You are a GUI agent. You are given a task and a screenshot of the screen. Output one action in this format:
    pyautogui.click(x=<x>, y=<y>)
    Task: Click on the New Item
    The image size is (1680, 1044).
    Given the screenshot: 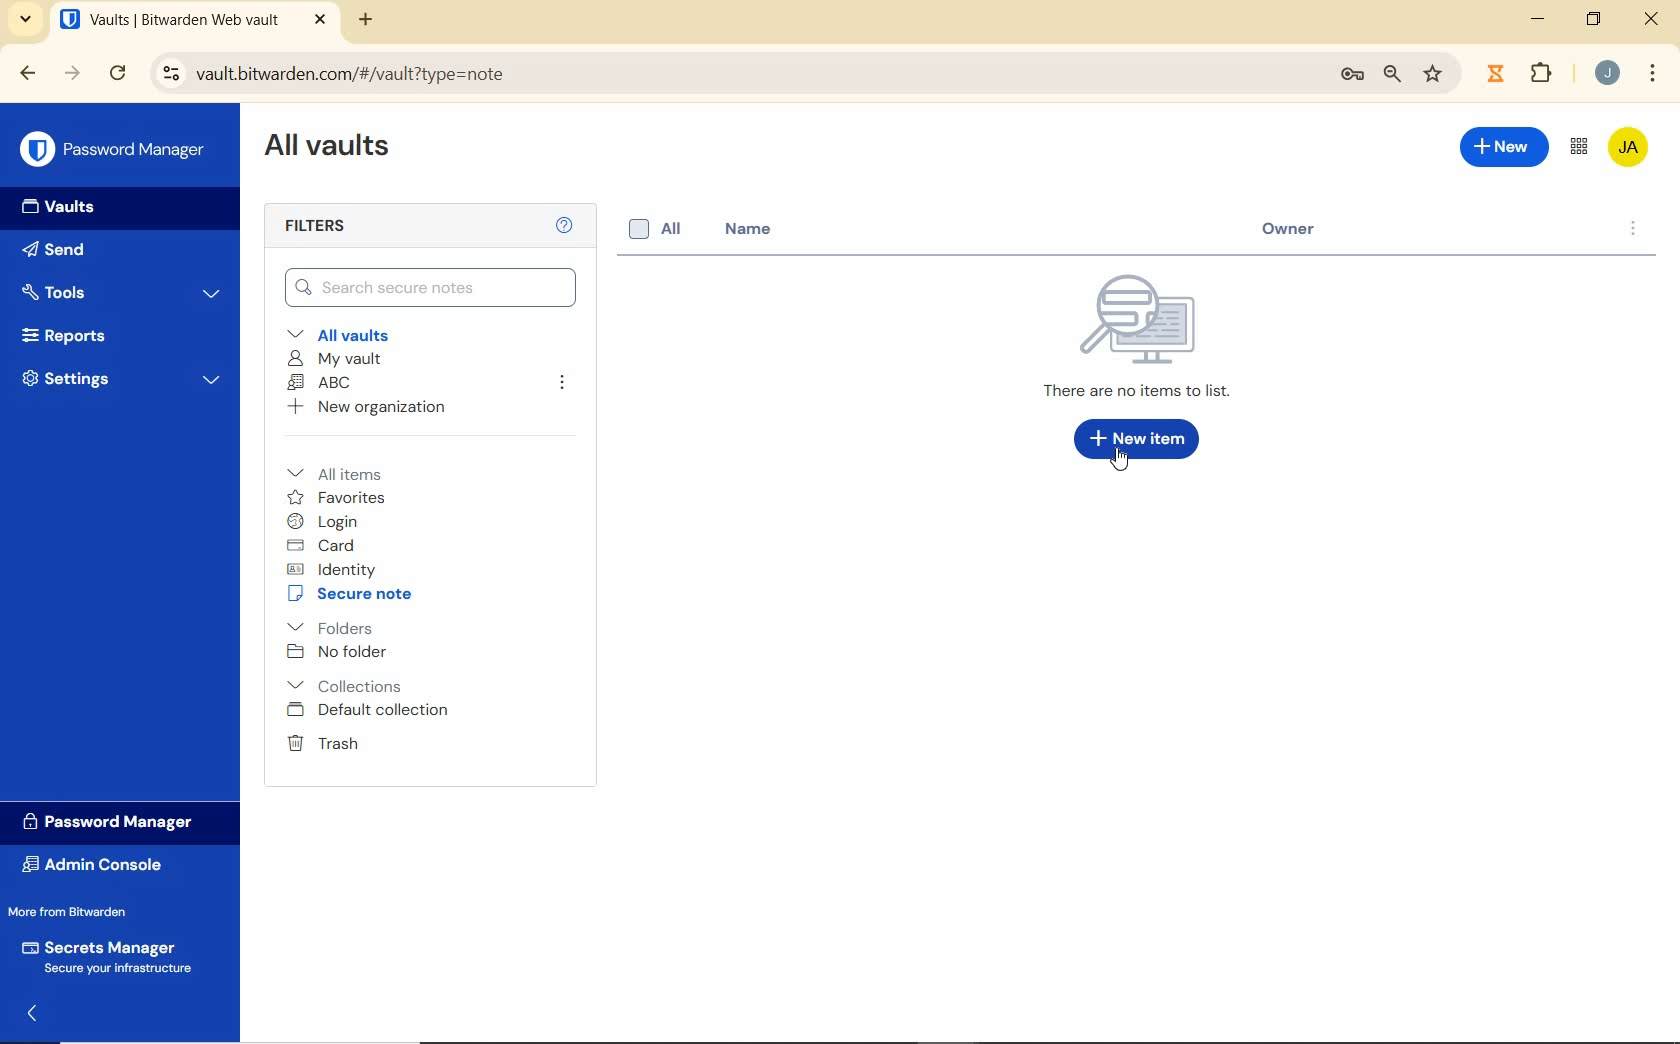 What is the action you would take?
    pyautogui.click(x=1137, y=438)
    